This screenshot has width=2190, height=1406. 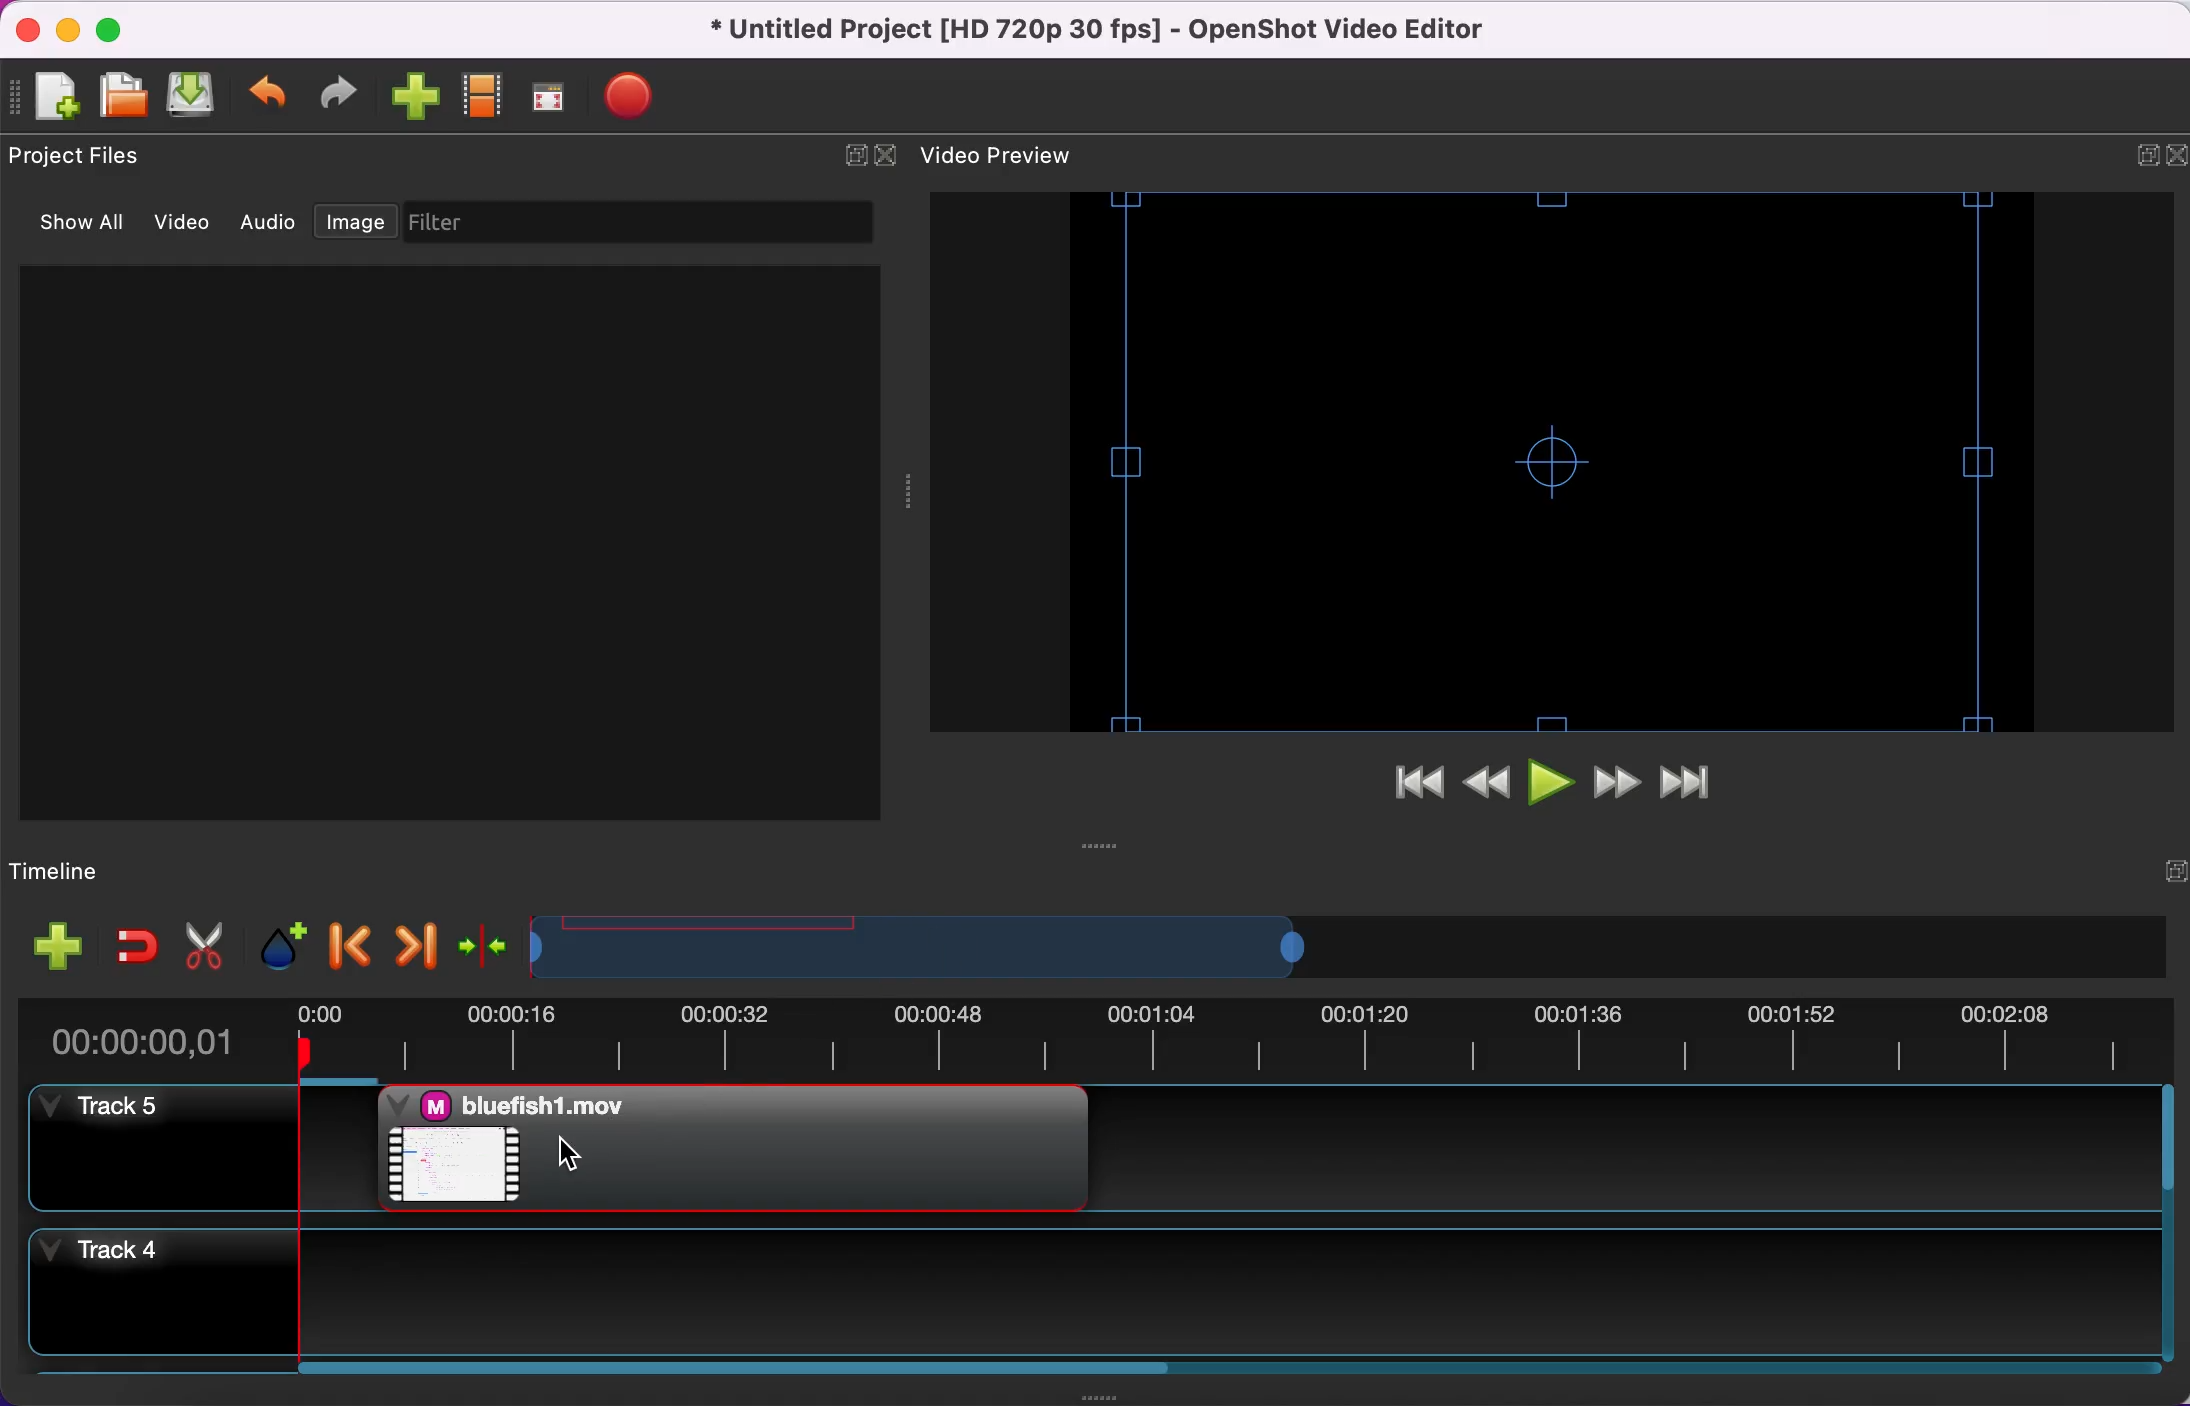 What do you see at coordinates (1014, 153) in the screenshot?
I see `video preview` at bounding box center [1014, 153].